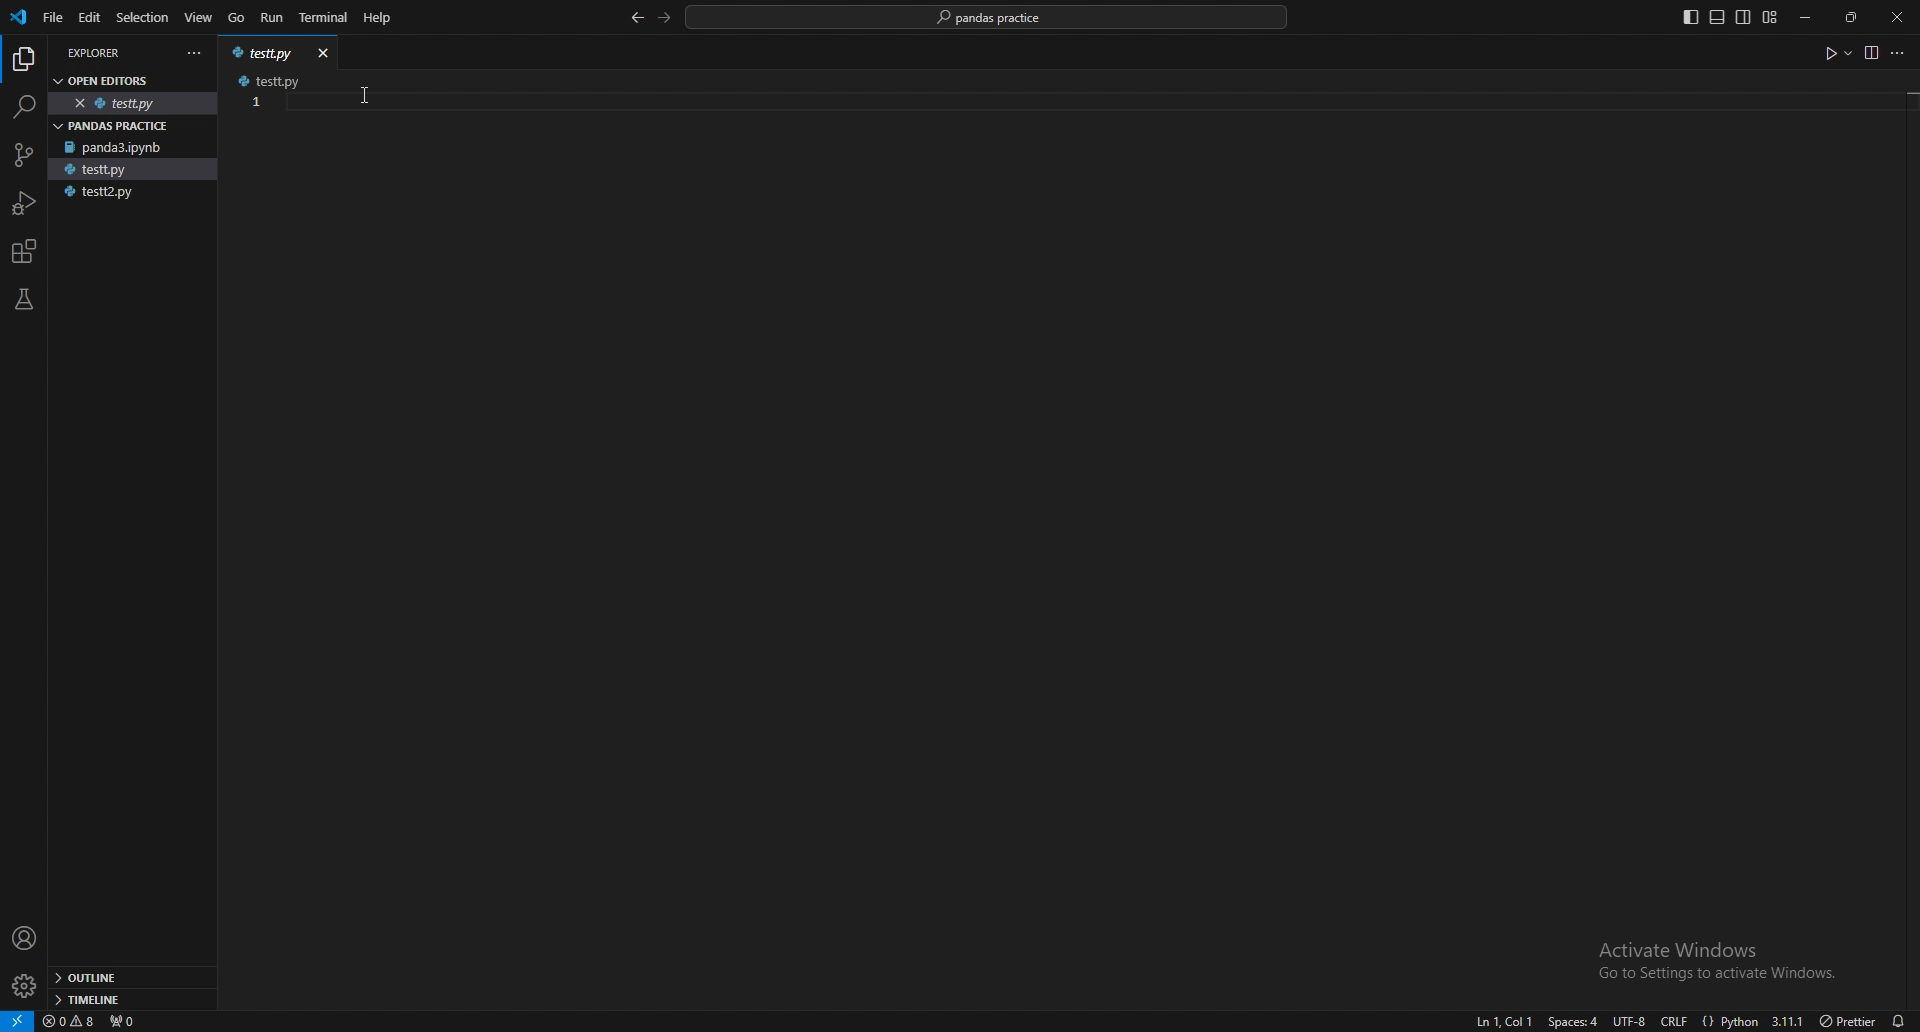 Image resolution: width=1920 pixels, height=1032 pixels. What do you see at coordinates (1854, 17) in the screenshot?
I see `resize` at bounding box center [1854, 17].